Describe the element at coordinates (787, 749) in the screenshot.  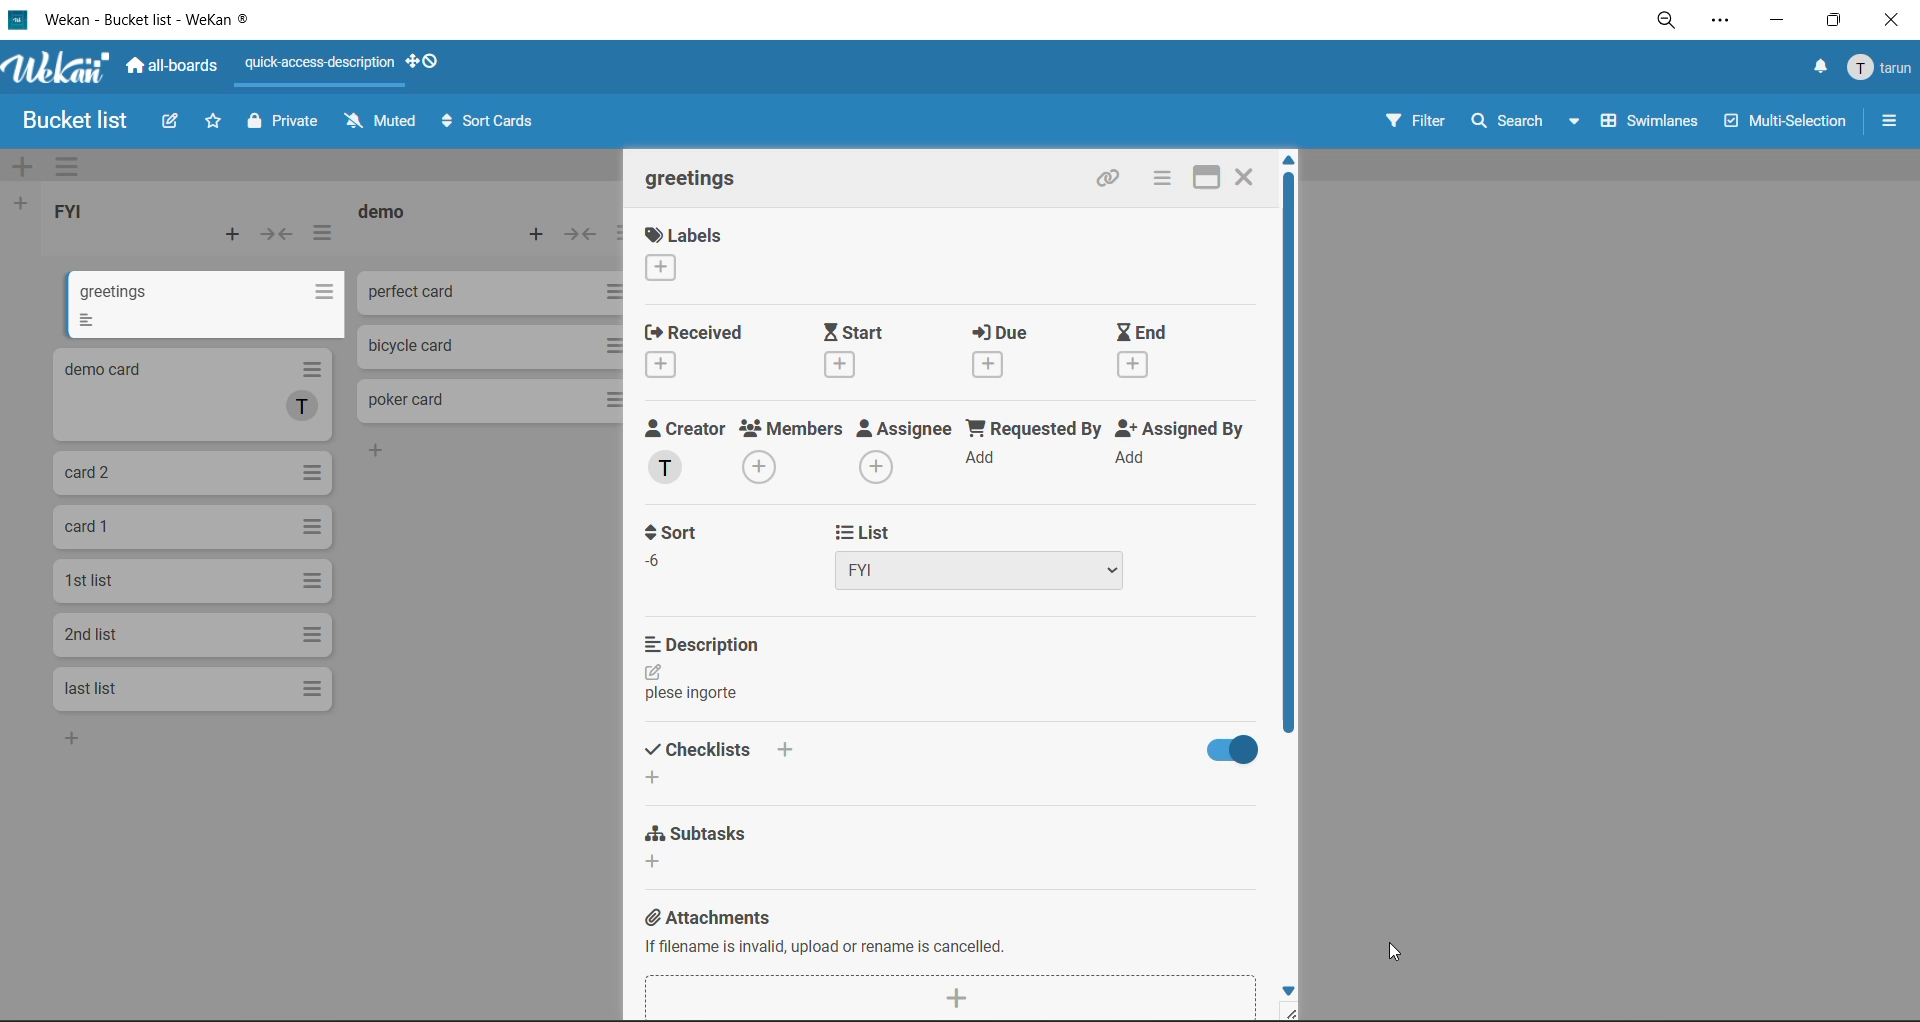
I see `add checklist` at that location.